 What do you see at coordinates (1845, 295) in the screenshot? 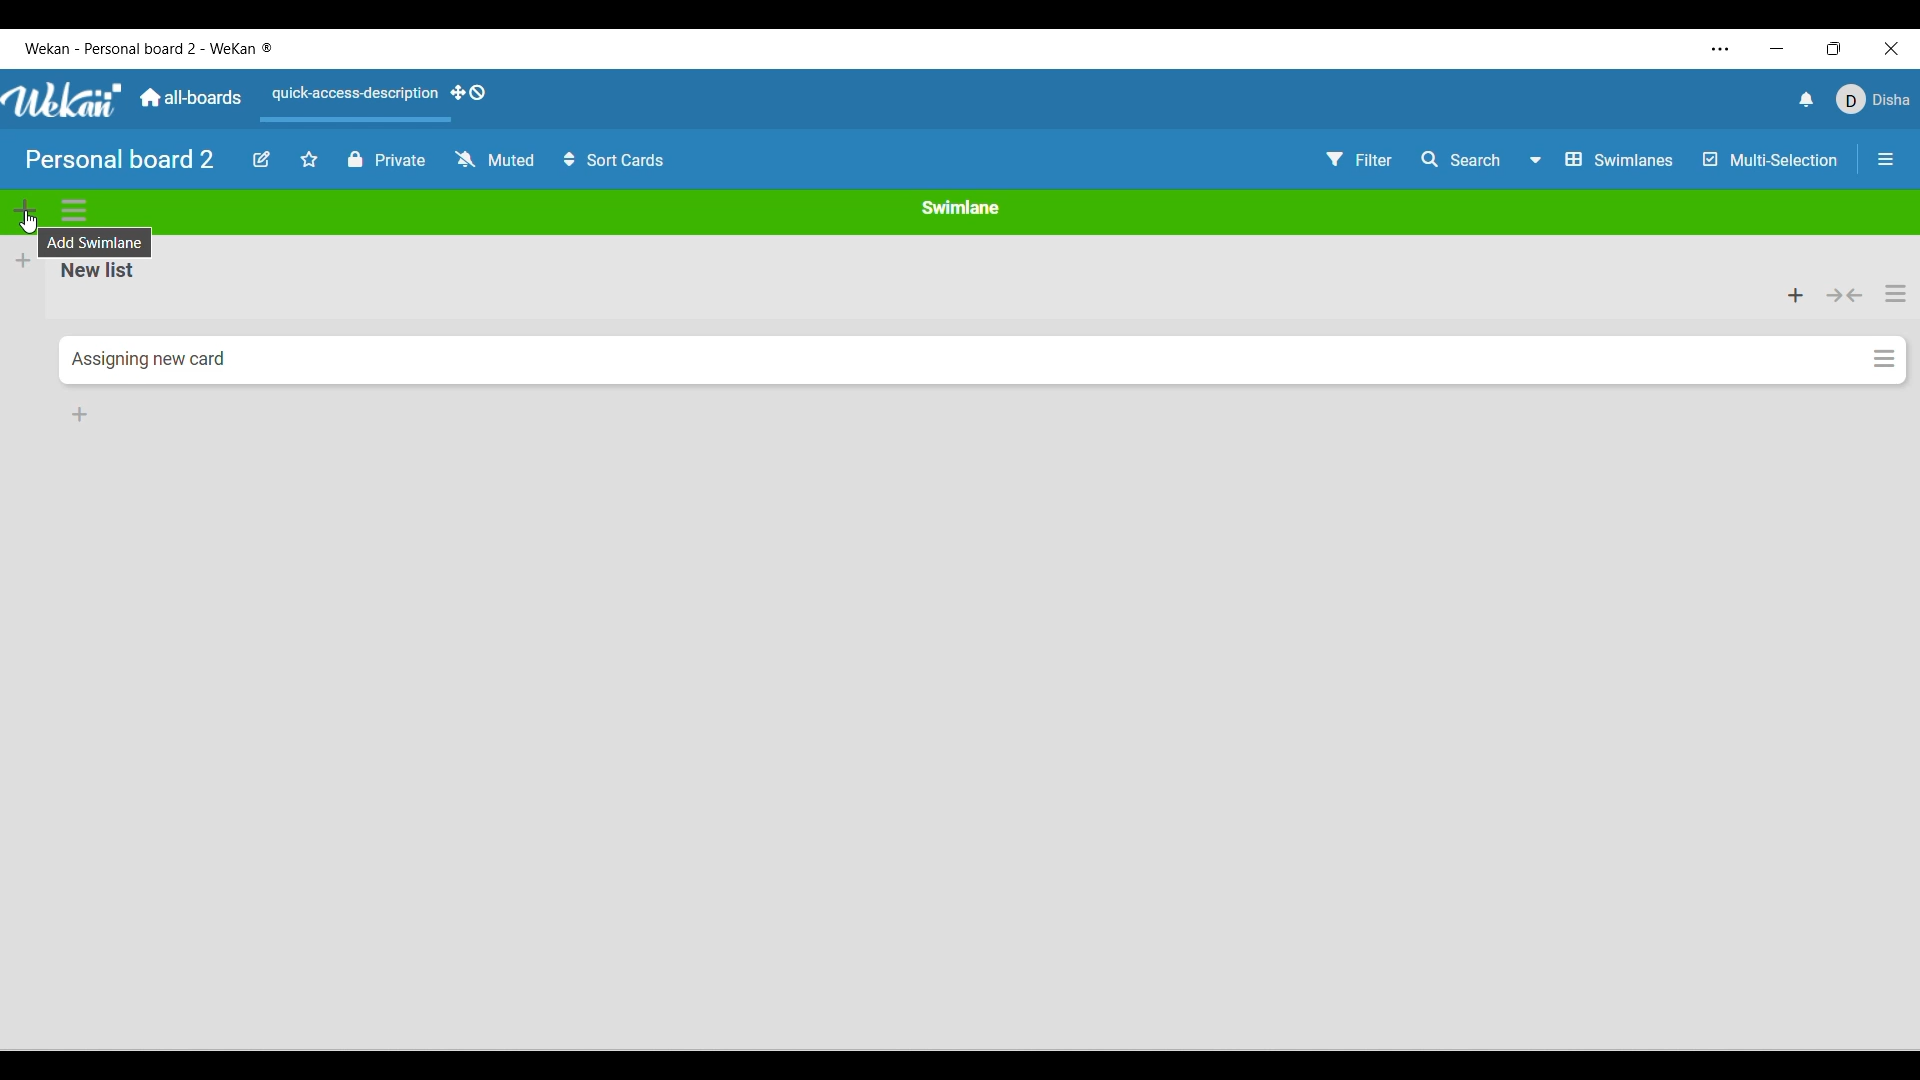
I see `Collapse` at bounding box center [1845, 295].